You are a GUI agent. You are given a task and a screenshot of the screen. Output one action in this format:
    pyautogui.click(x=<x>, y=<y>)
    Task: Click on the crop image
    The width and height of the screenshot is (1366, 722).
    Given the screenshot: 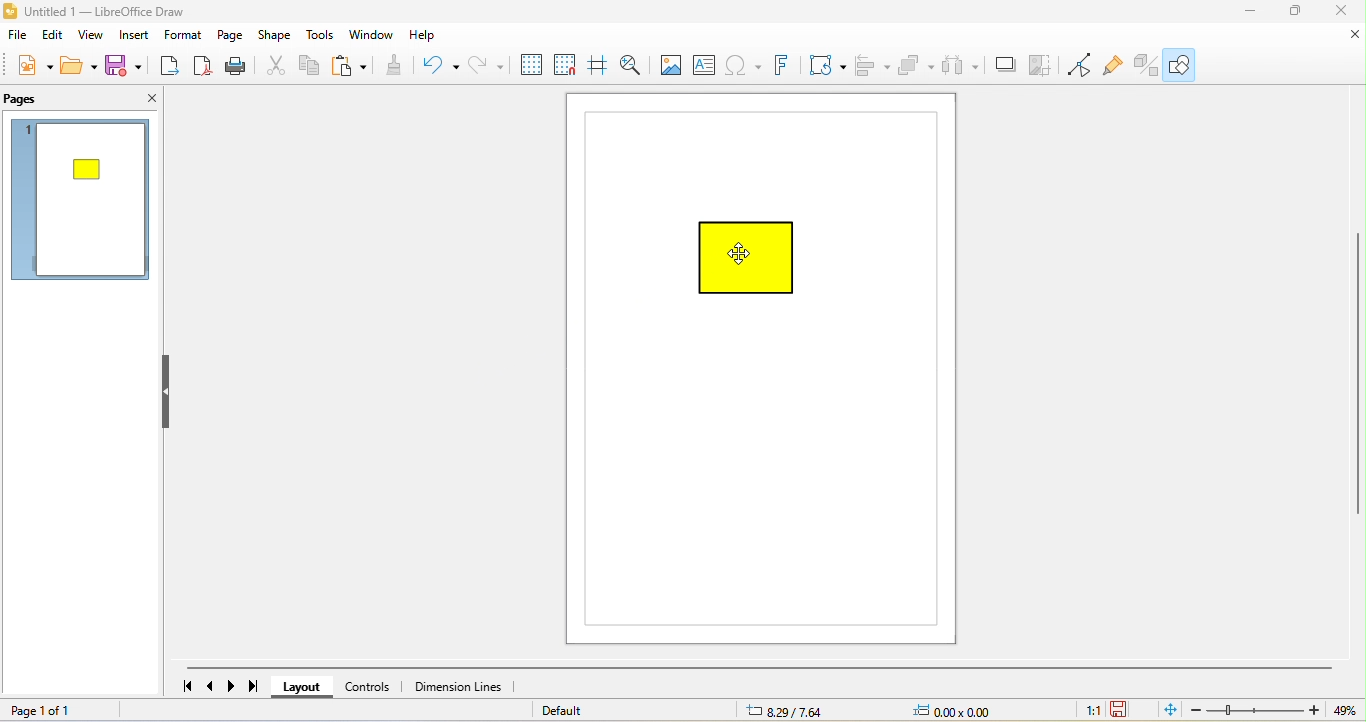 What is the action you would take?
    pyautogui.click(x=1045, y=64)
    